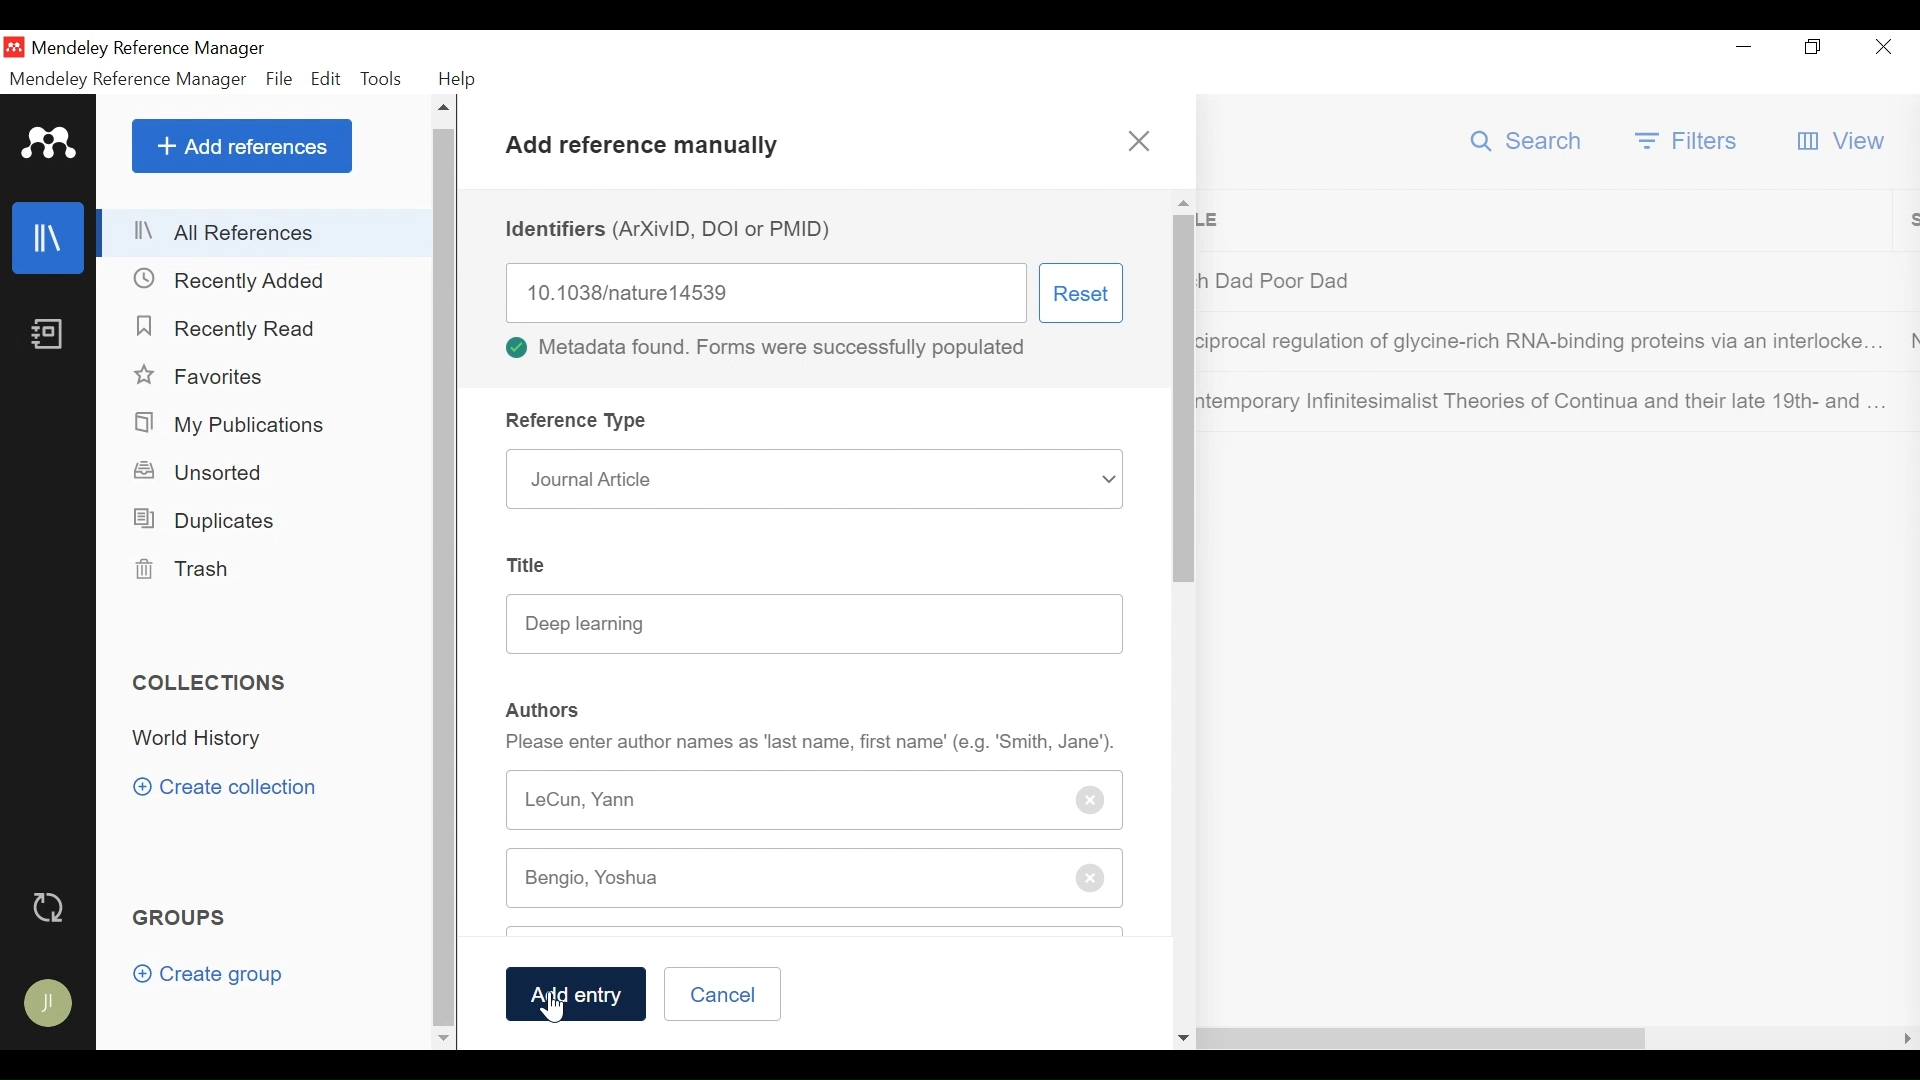 This screenshot has height=1080, width=1920. What do you see at coordinates (50, 335) in the screenshot?
I see `Notebook` at bounding box center [50, 335].